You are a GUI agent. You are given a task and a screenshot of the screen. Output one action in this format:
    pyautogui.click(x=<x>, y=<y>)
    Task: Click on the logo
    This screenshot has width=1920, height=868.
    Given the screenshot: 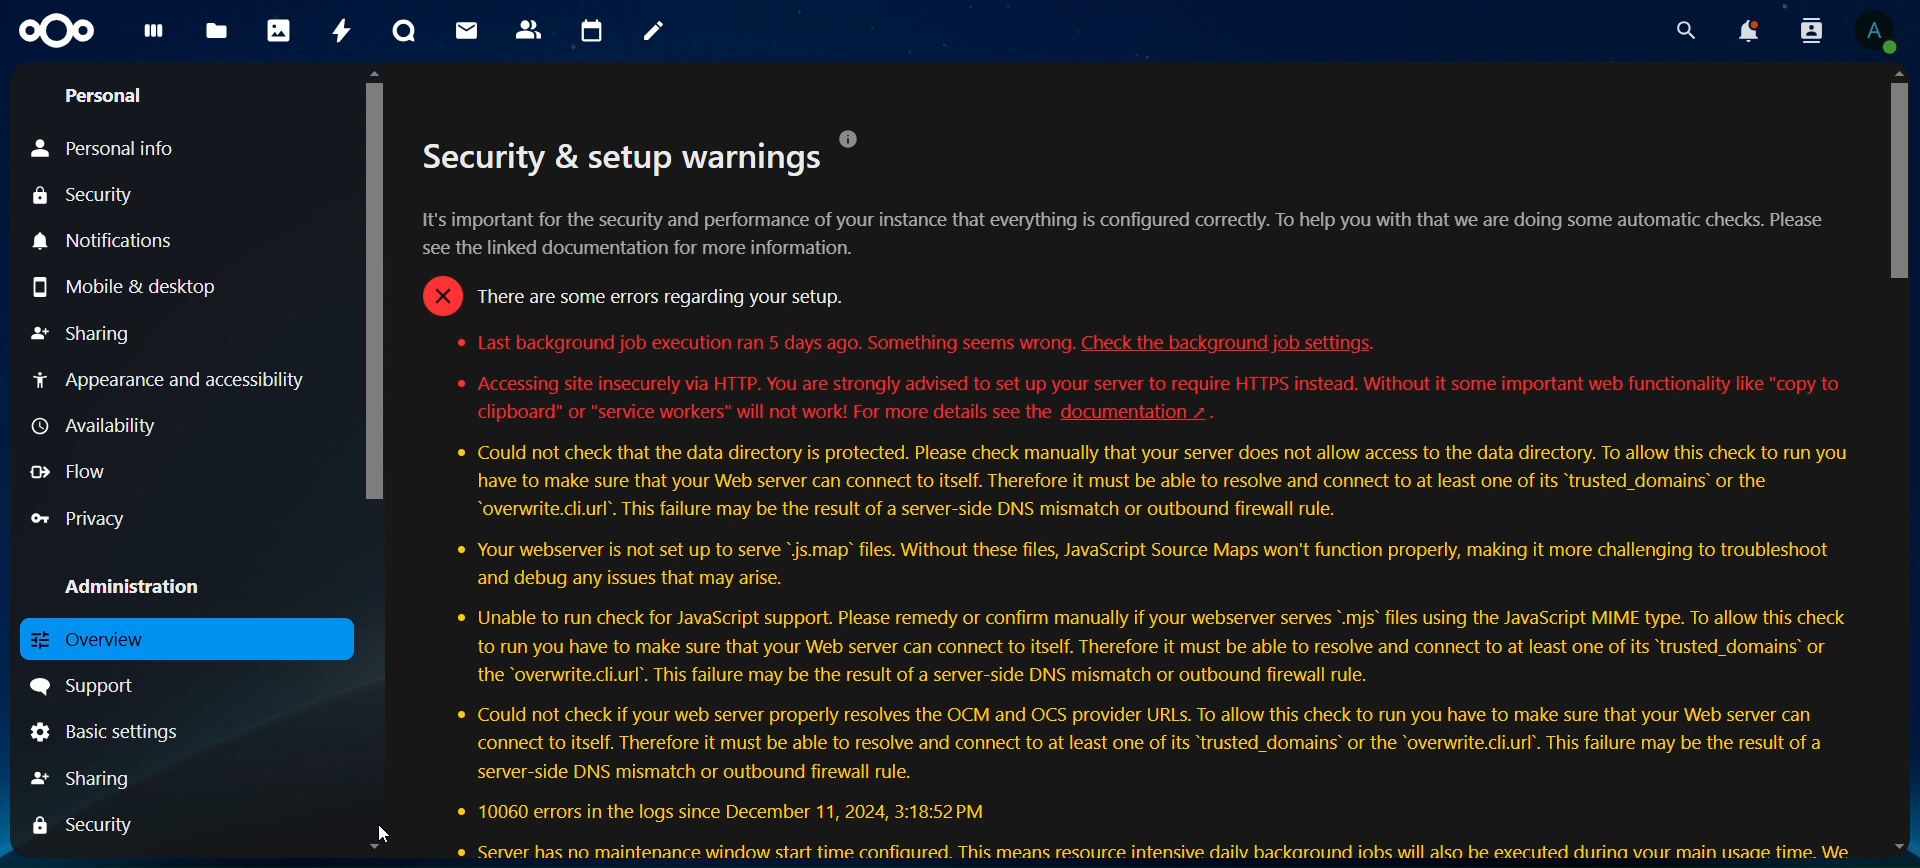 What is the action you would take?
    pyautogui.click(x=58, y=32)
    